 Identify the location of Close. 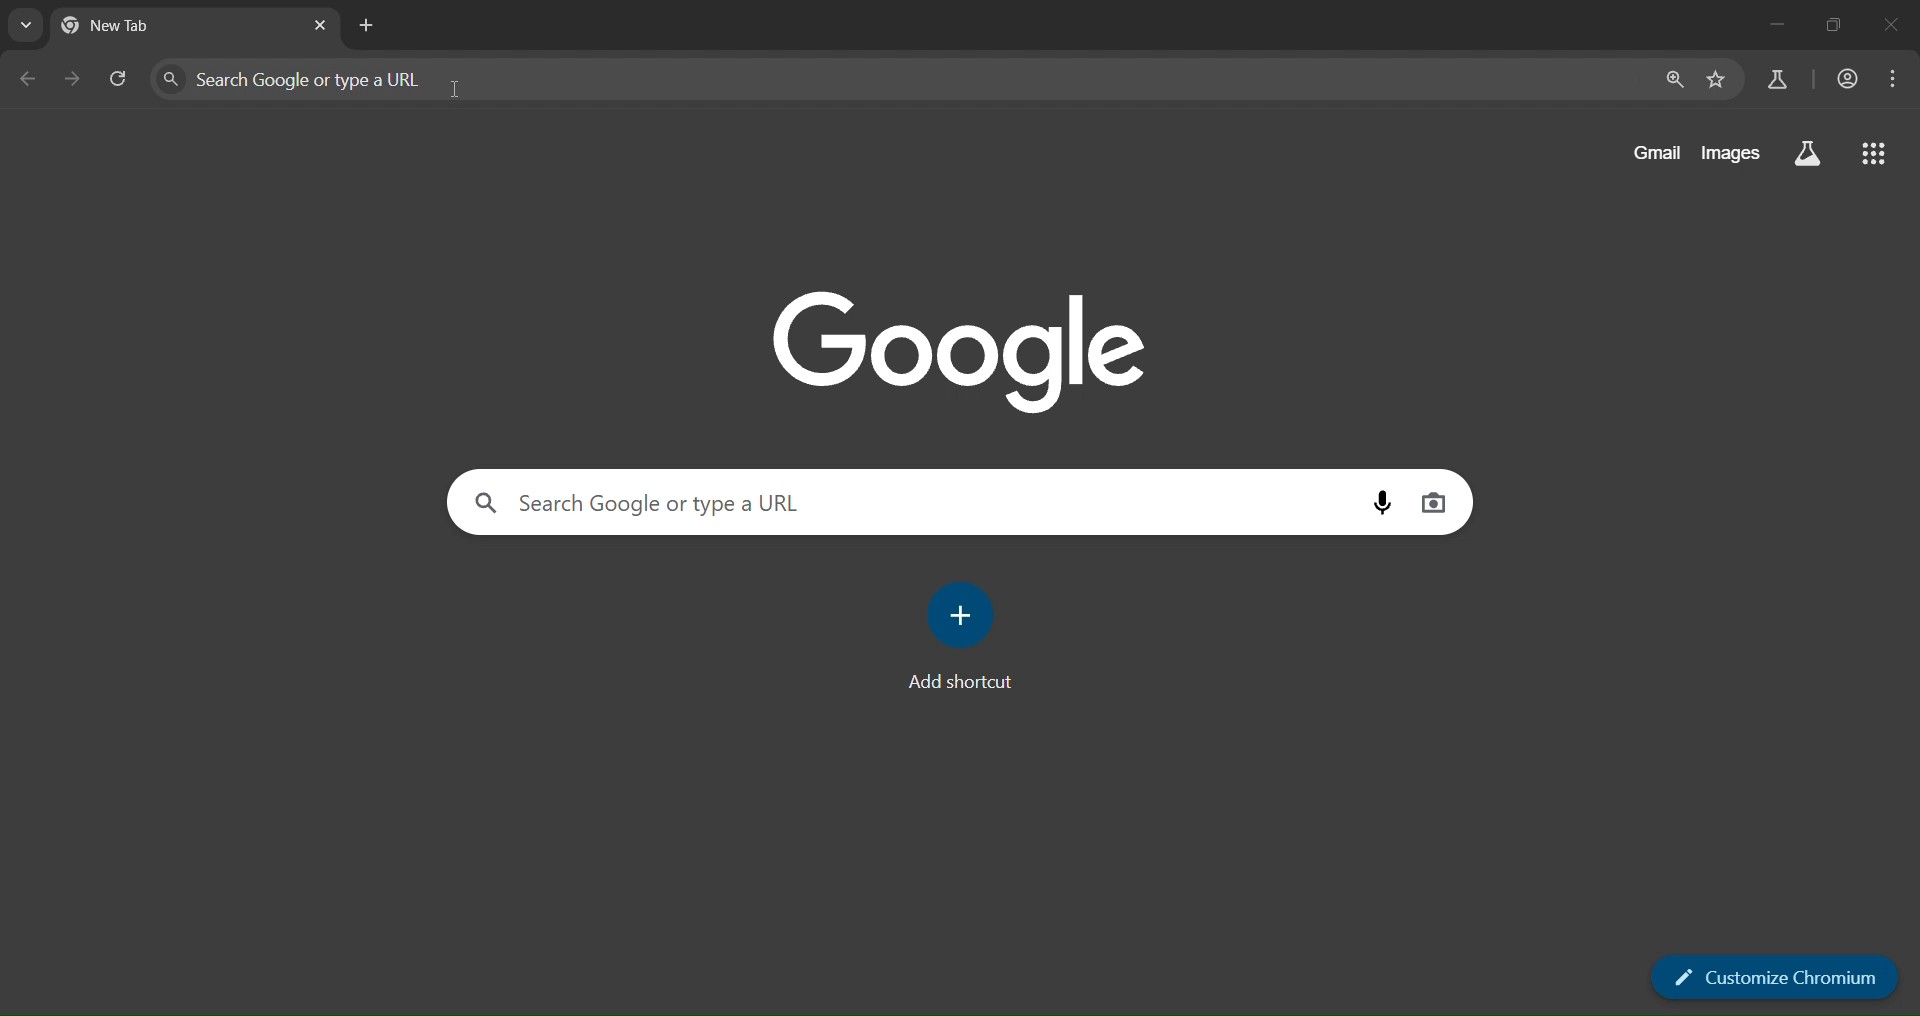
(1888, 23).